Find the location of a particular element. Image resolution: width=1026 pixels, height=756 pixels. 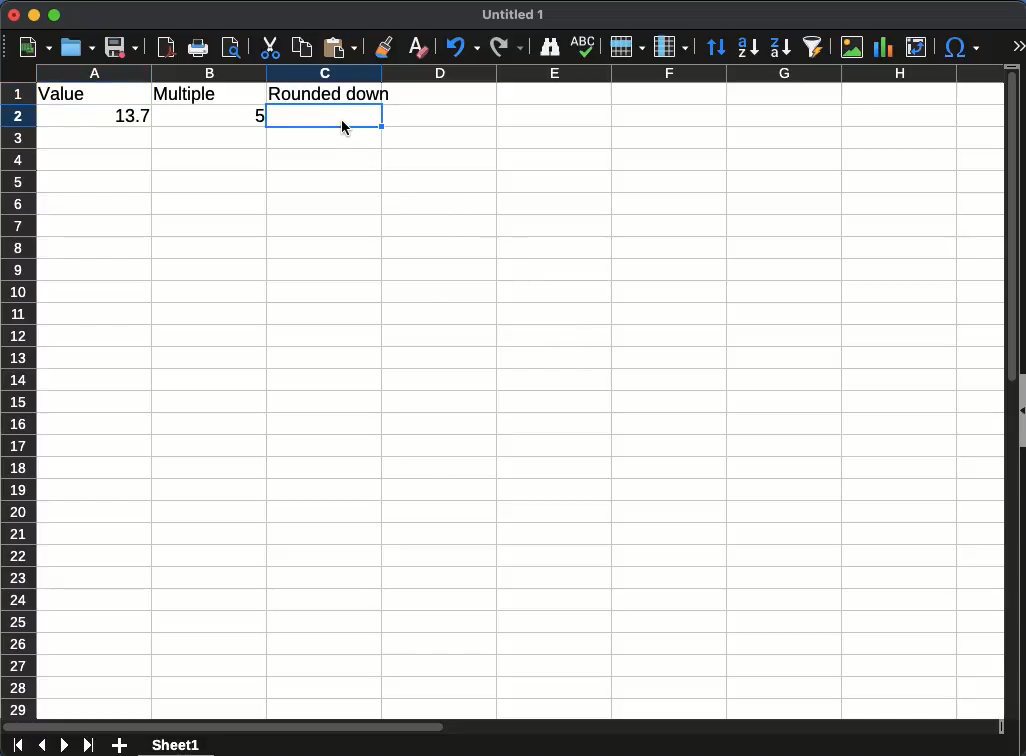

open is located at coordinates (78, 47).